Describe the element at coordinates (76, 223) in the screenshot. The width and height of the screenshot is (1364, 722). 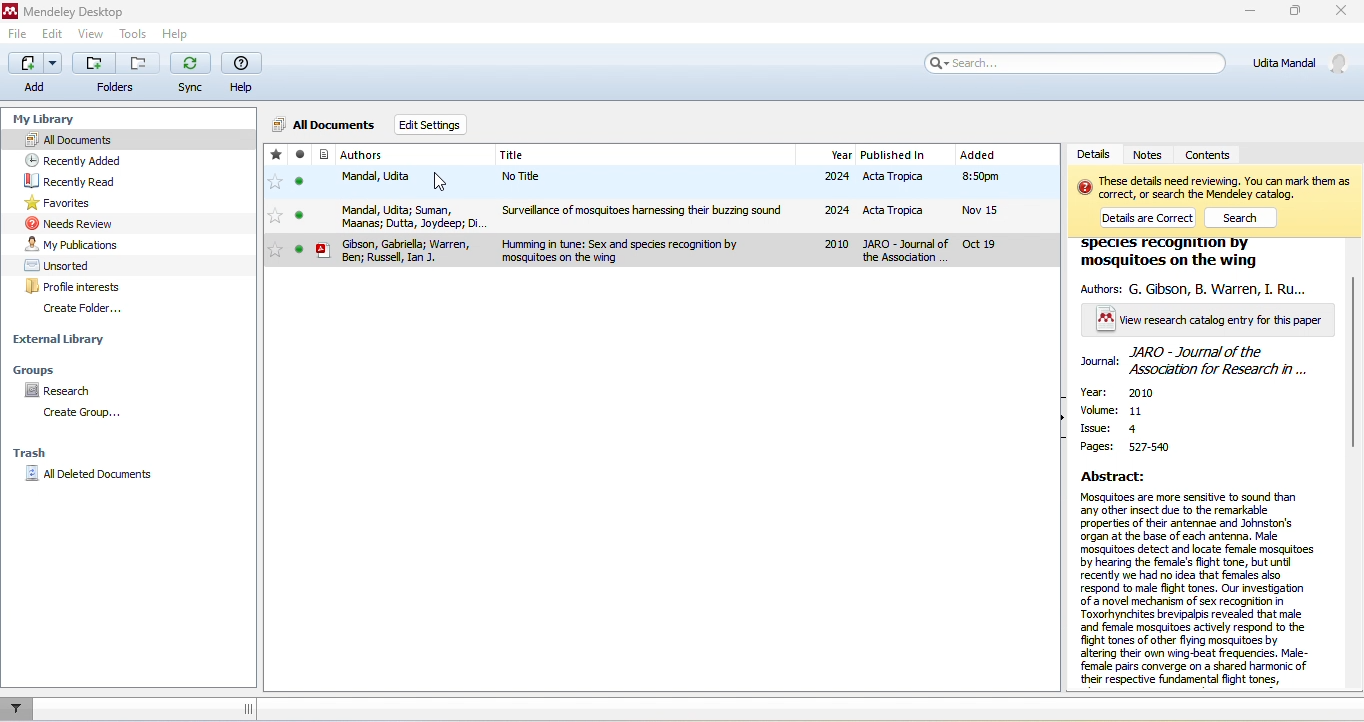
I see `needs review` at that location.